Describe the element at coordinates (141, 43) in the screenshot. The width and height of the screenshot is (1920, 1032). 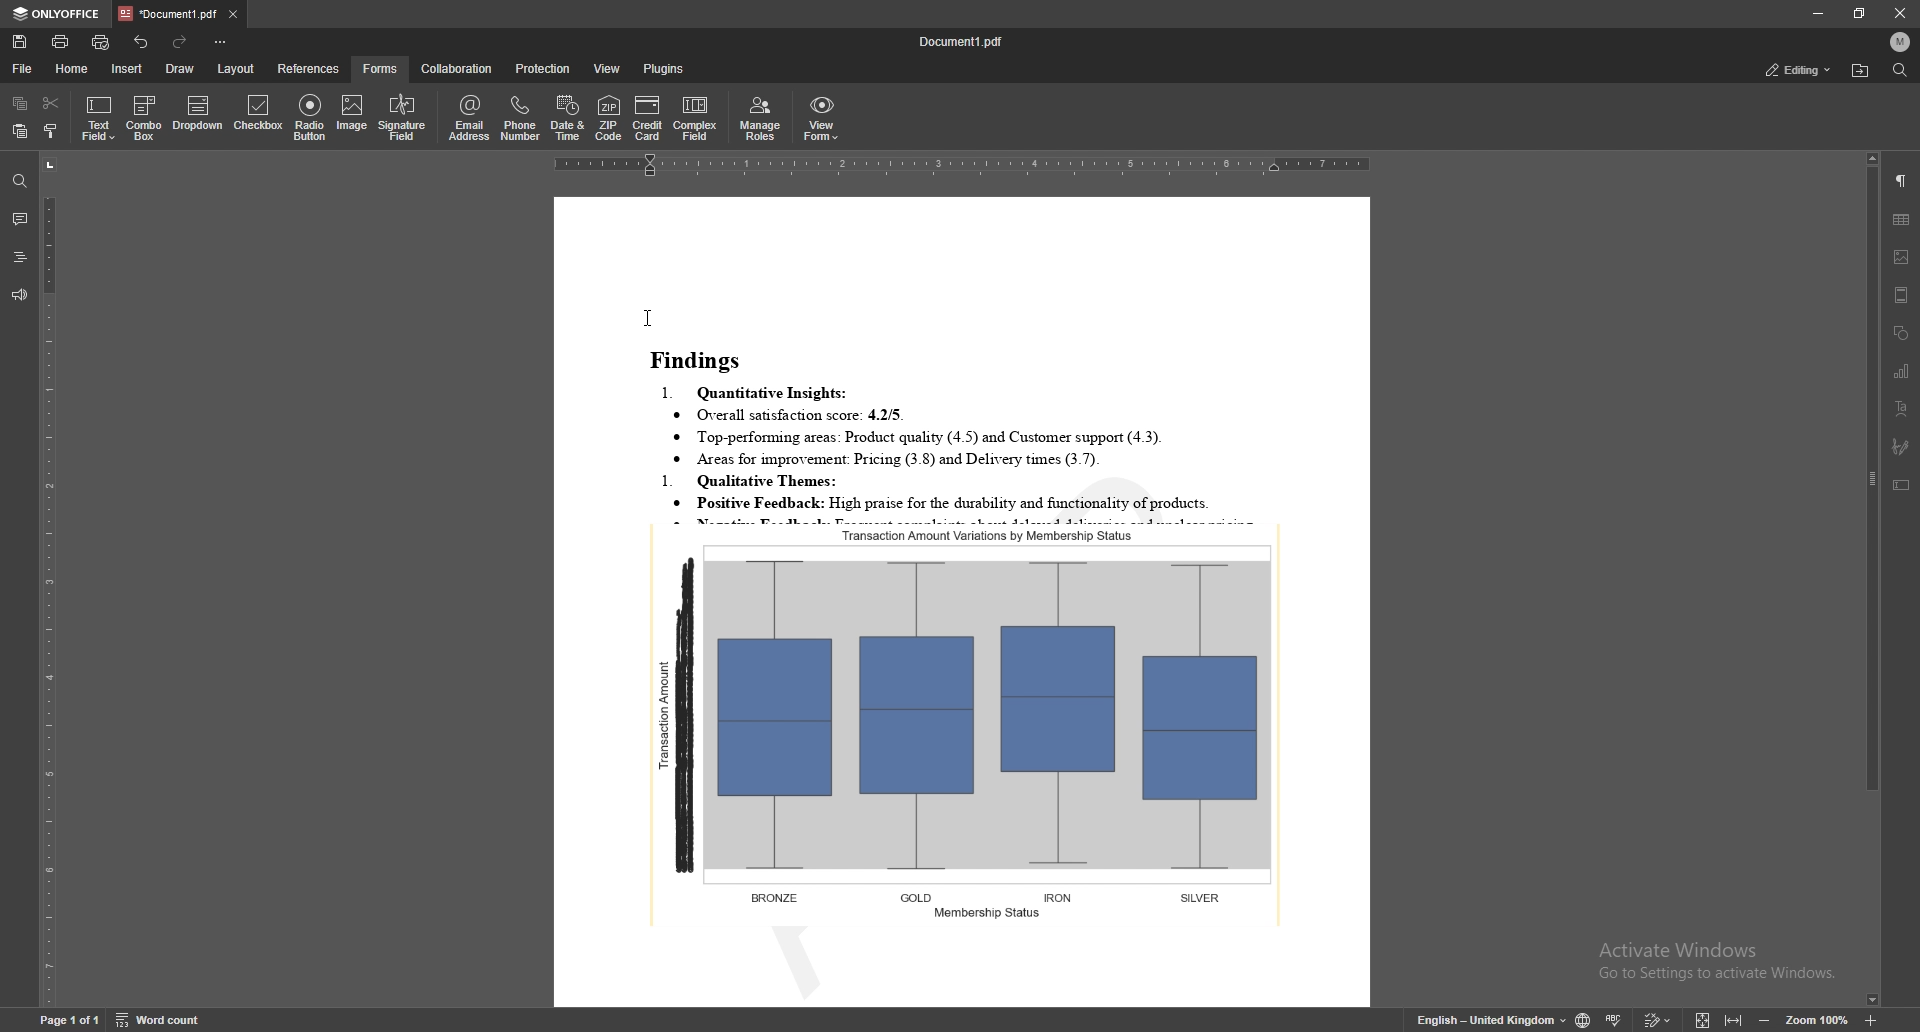
I see `undo` at that location.